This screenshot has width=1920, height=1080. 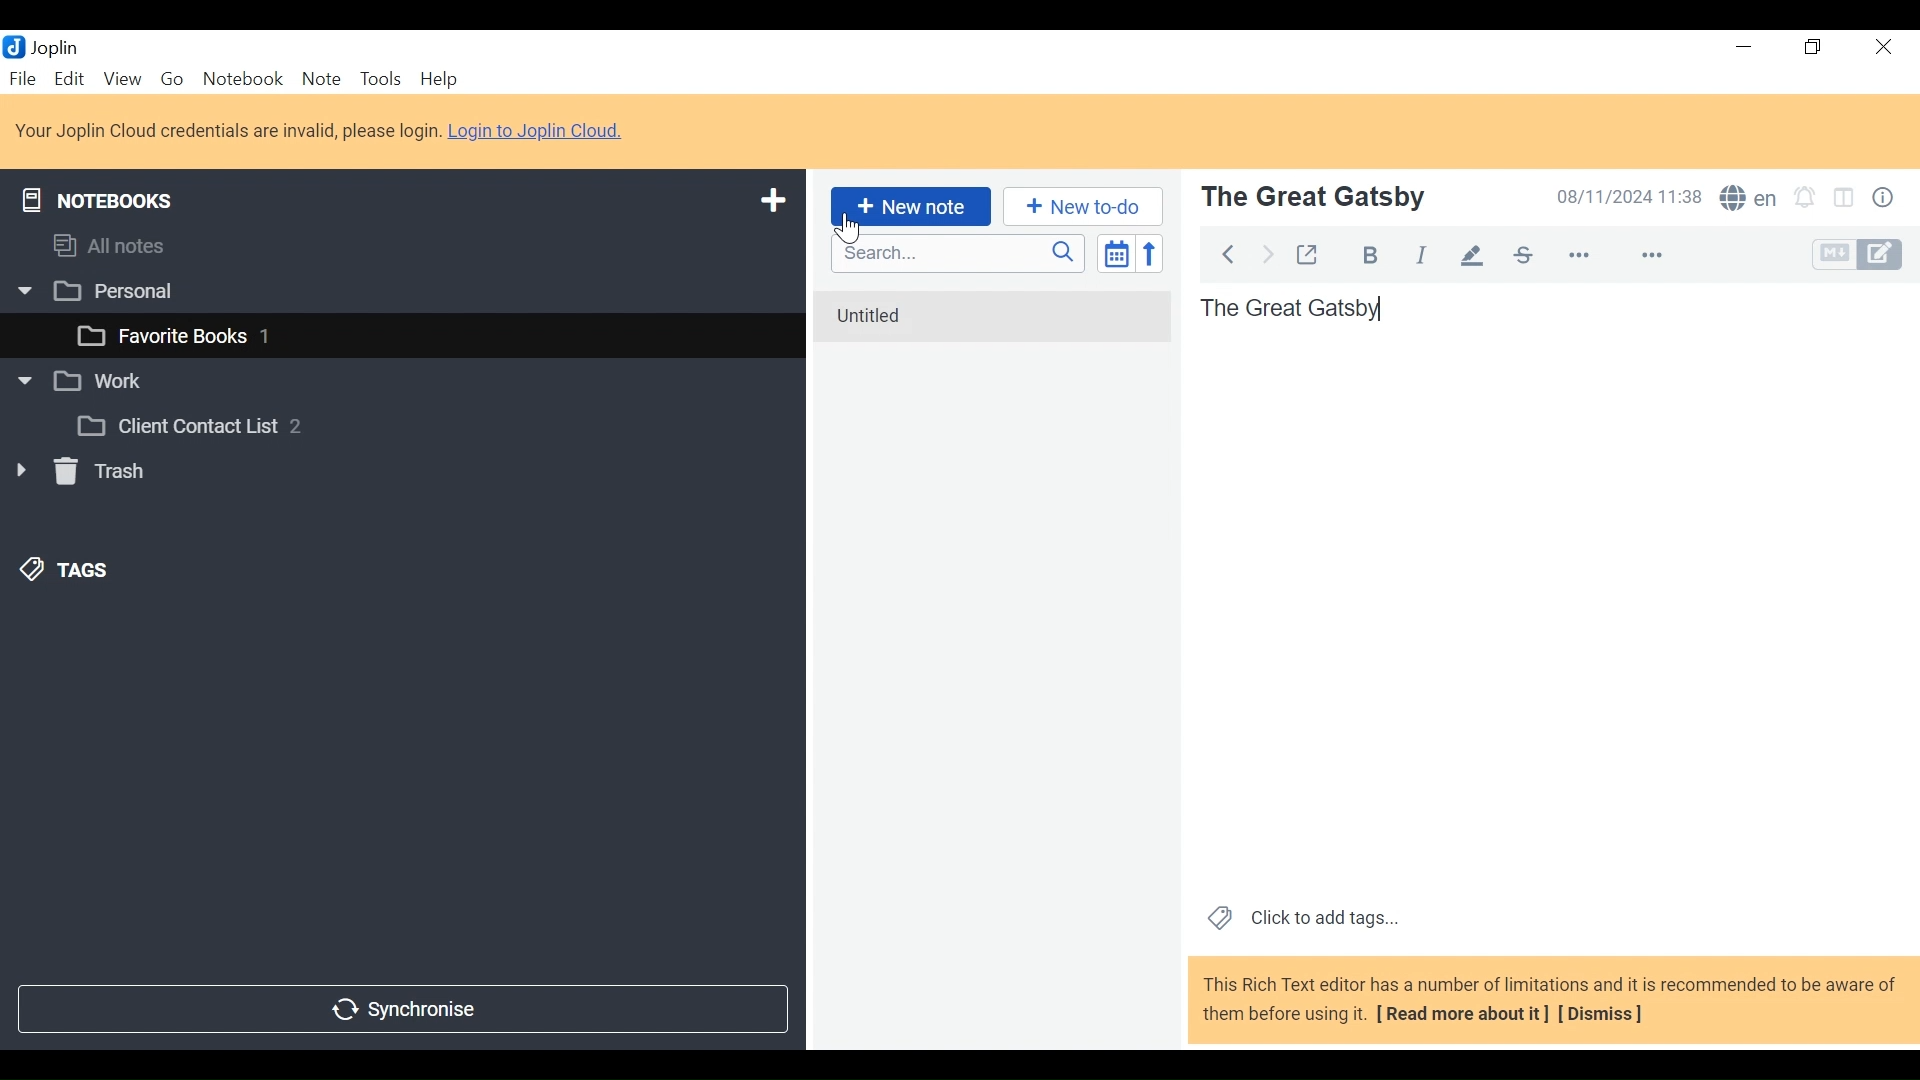 I want to click on  Client Contact List 2, so click(x=186, y=426).